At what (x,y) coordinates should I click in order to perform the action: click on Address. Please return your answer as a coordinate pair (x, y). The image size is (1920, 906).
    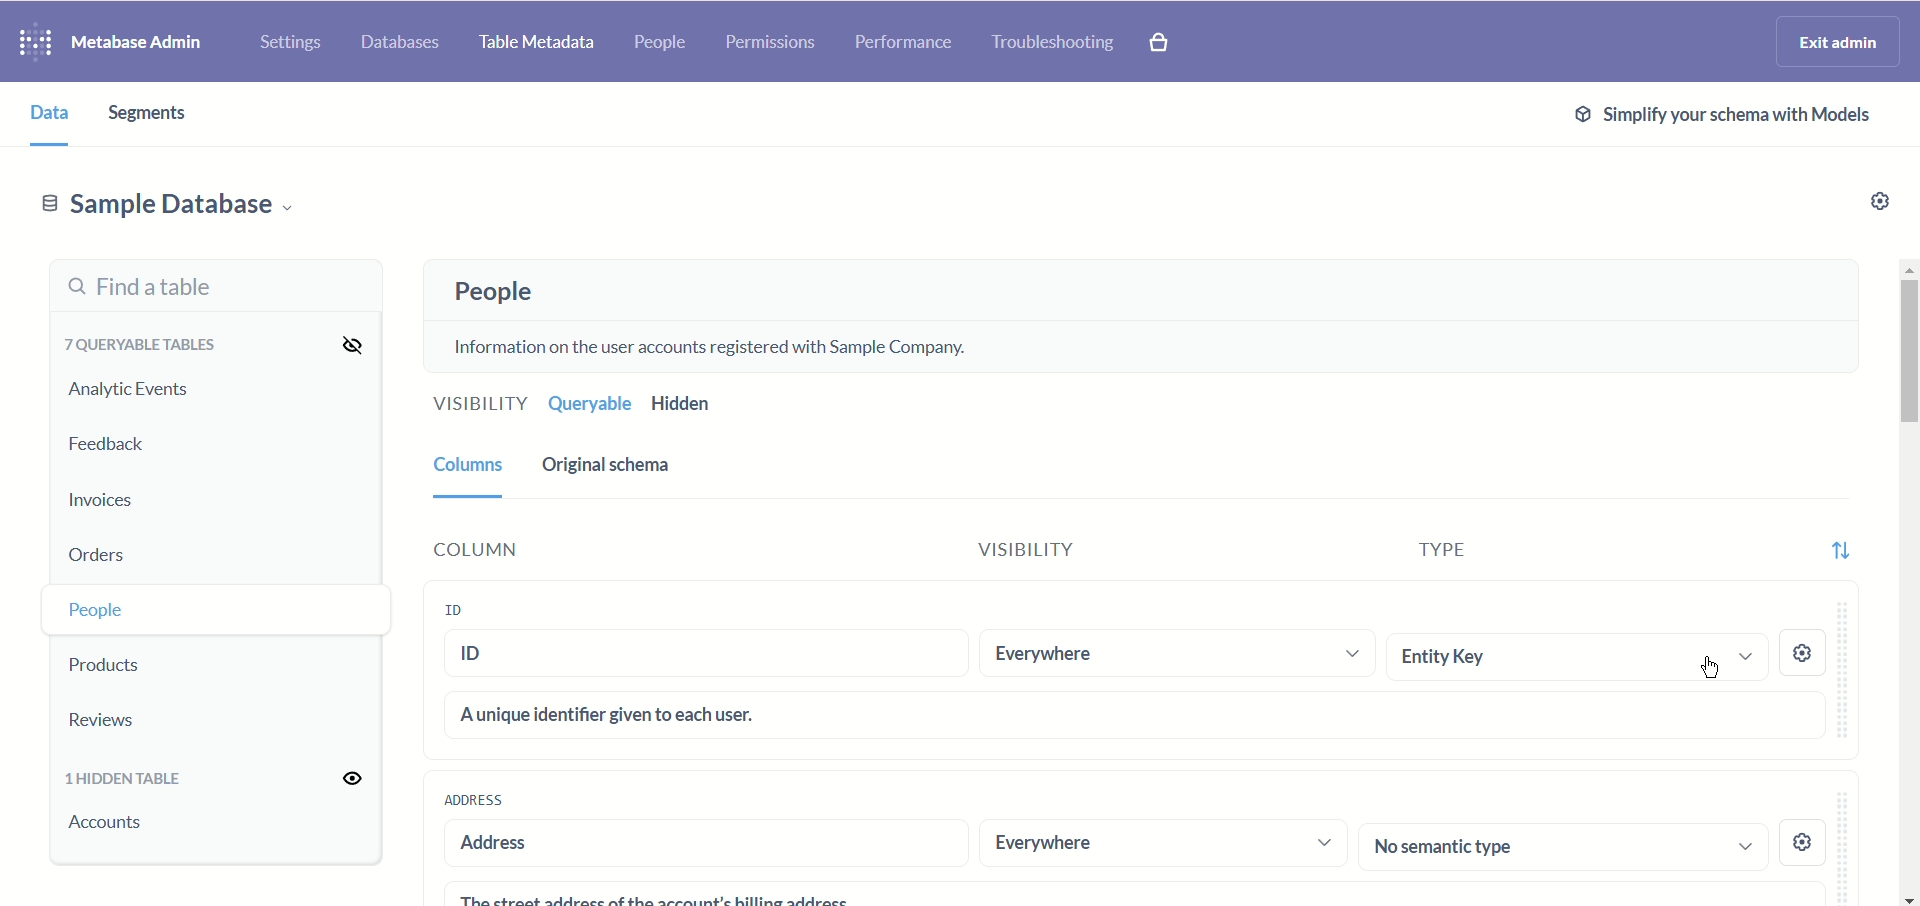
    Looking at the image, I should click on (696, 844).